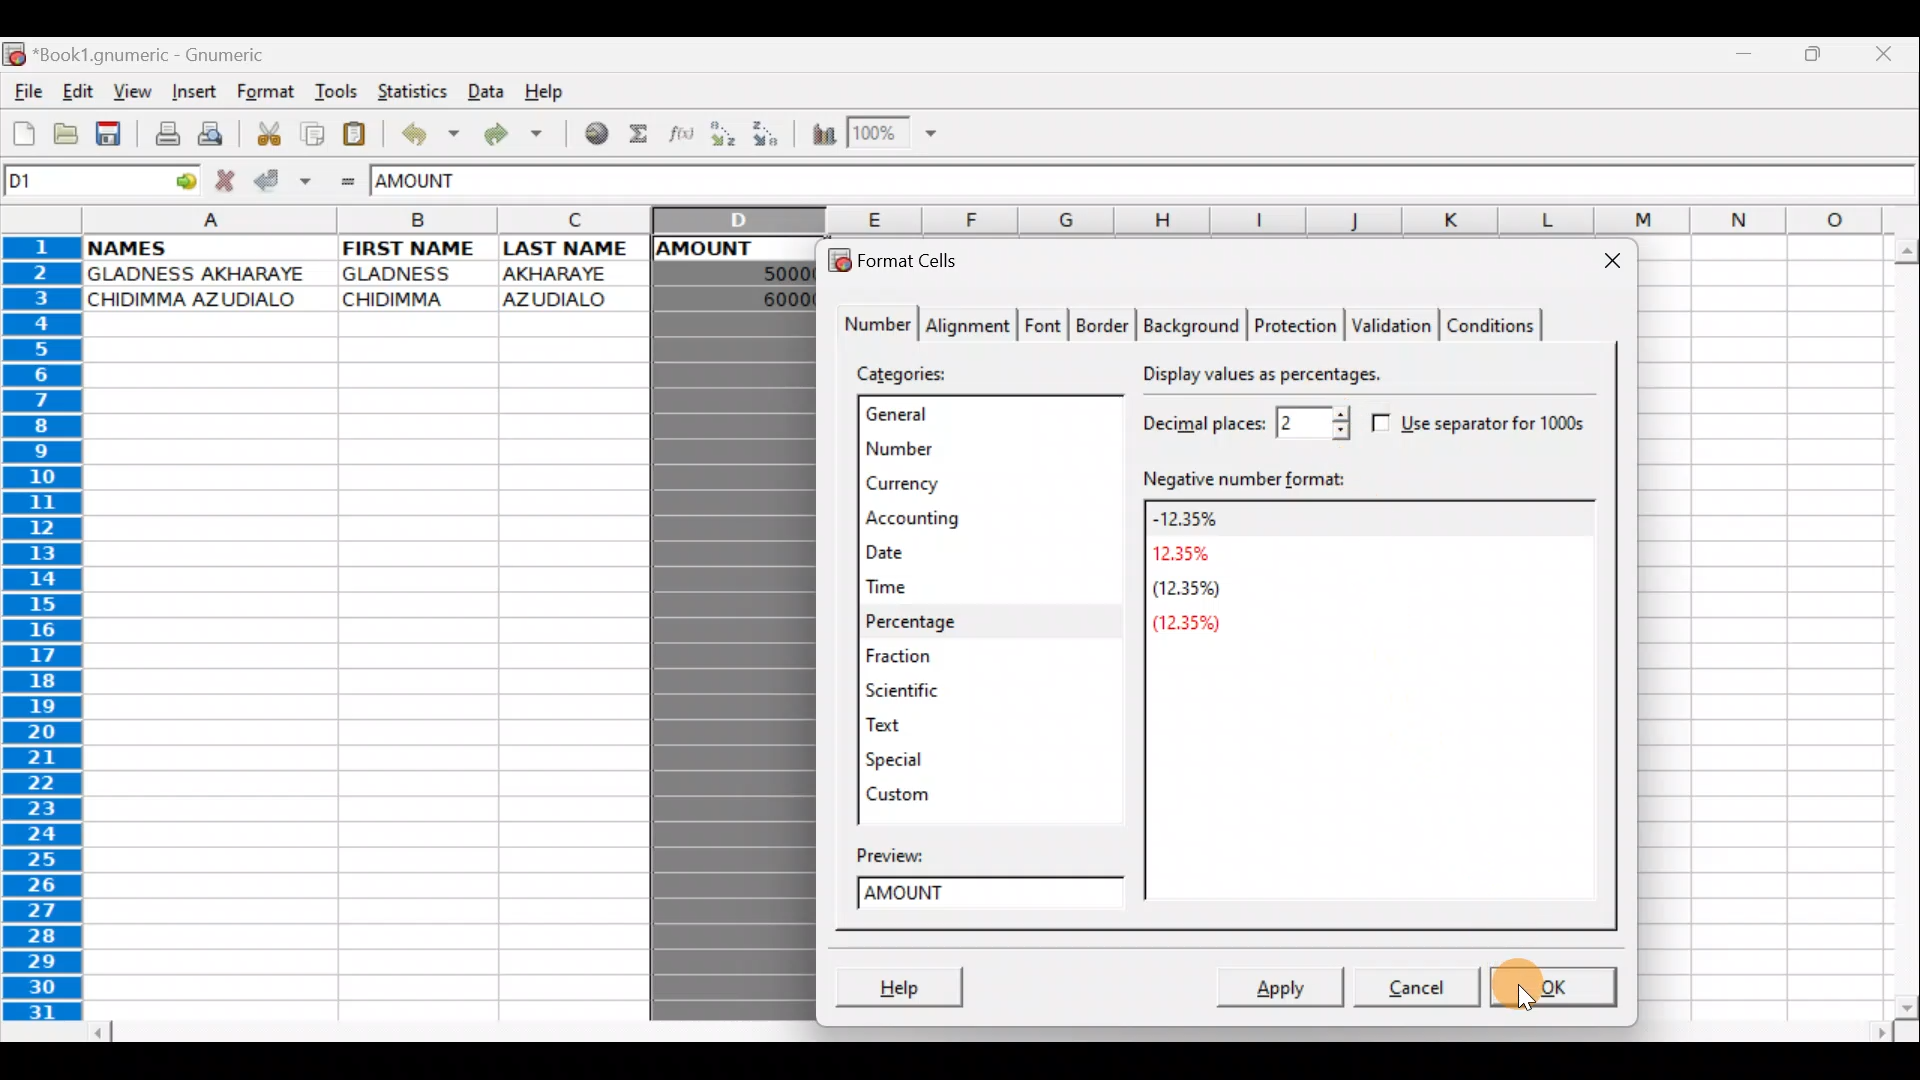 The image size is (1920, 1080). Describe the element at coordinates (406, 300) in the screenshot. I see `CHIDIMMA` at that location.